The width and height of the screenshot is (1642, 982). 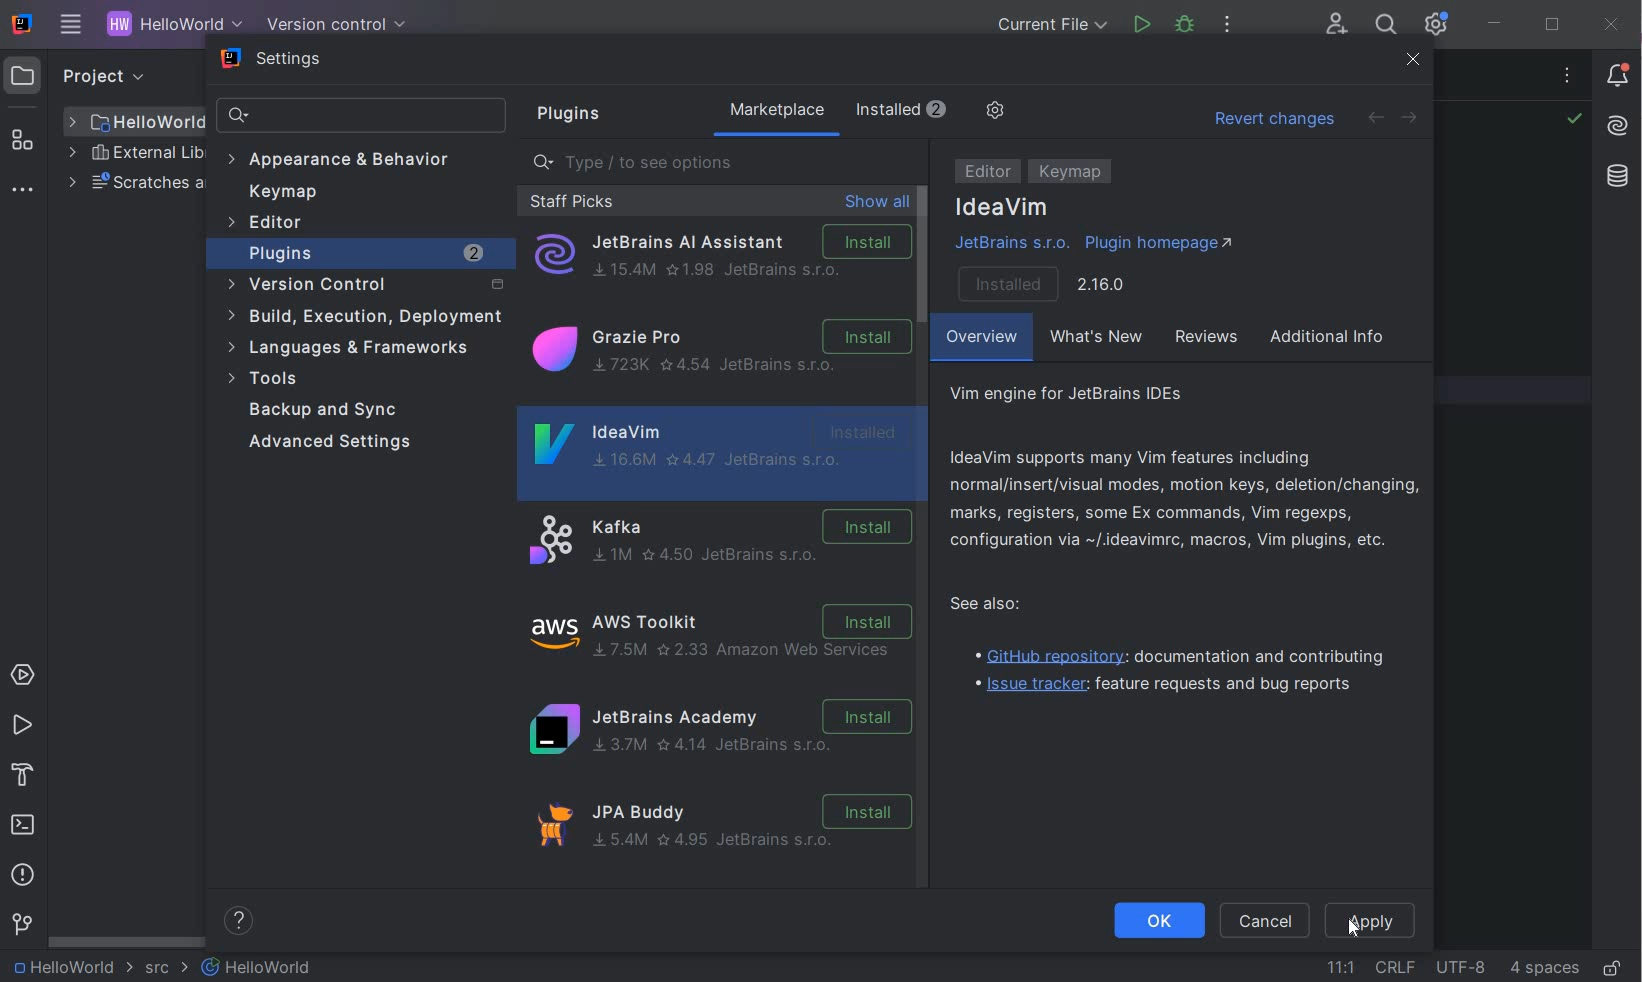 What do you see at coordinates (1616, 179) in the screenshot?
I see `database` at bounding box center [1616, 179].